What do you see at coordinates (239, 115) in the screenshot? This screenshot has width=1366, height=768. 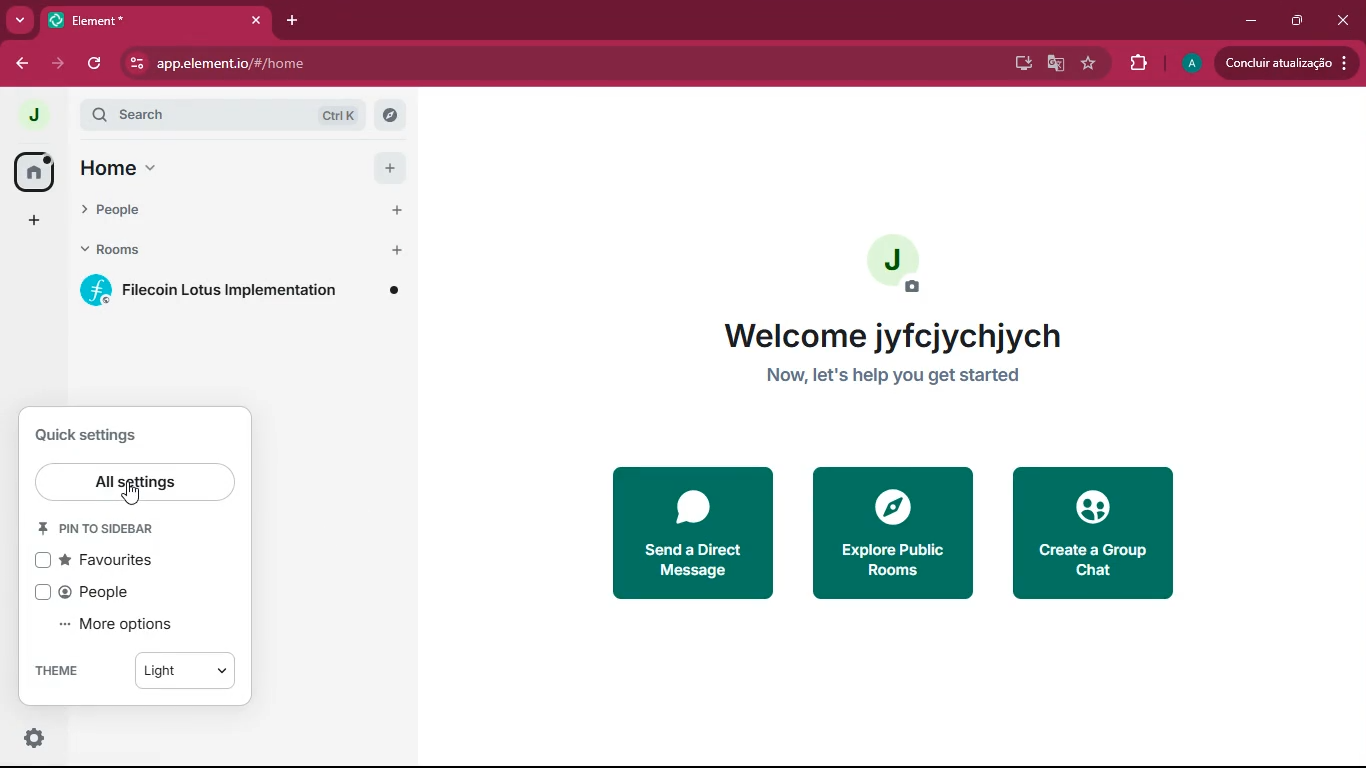 I see `search ctrl k` at bounding box center [239, 115].